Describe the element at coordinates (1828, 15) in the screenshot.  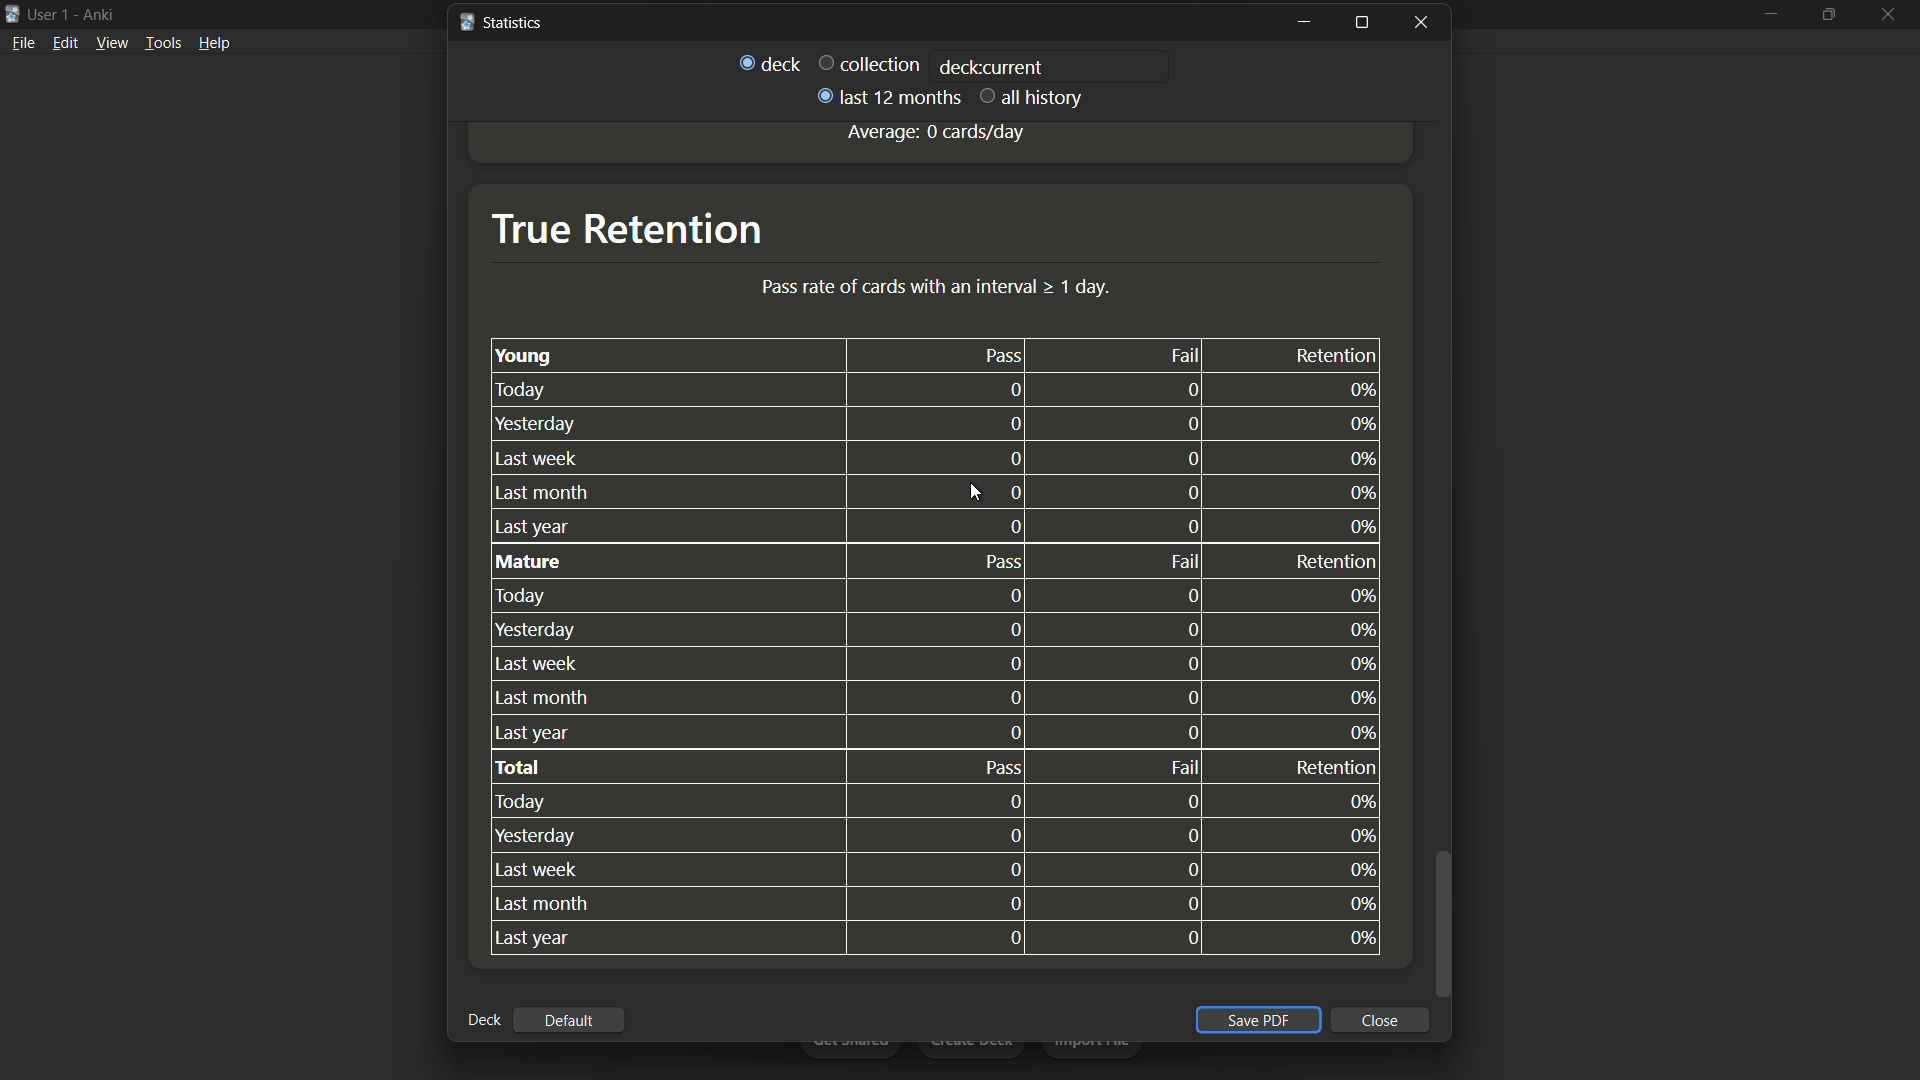
I see `maximize` at that location.